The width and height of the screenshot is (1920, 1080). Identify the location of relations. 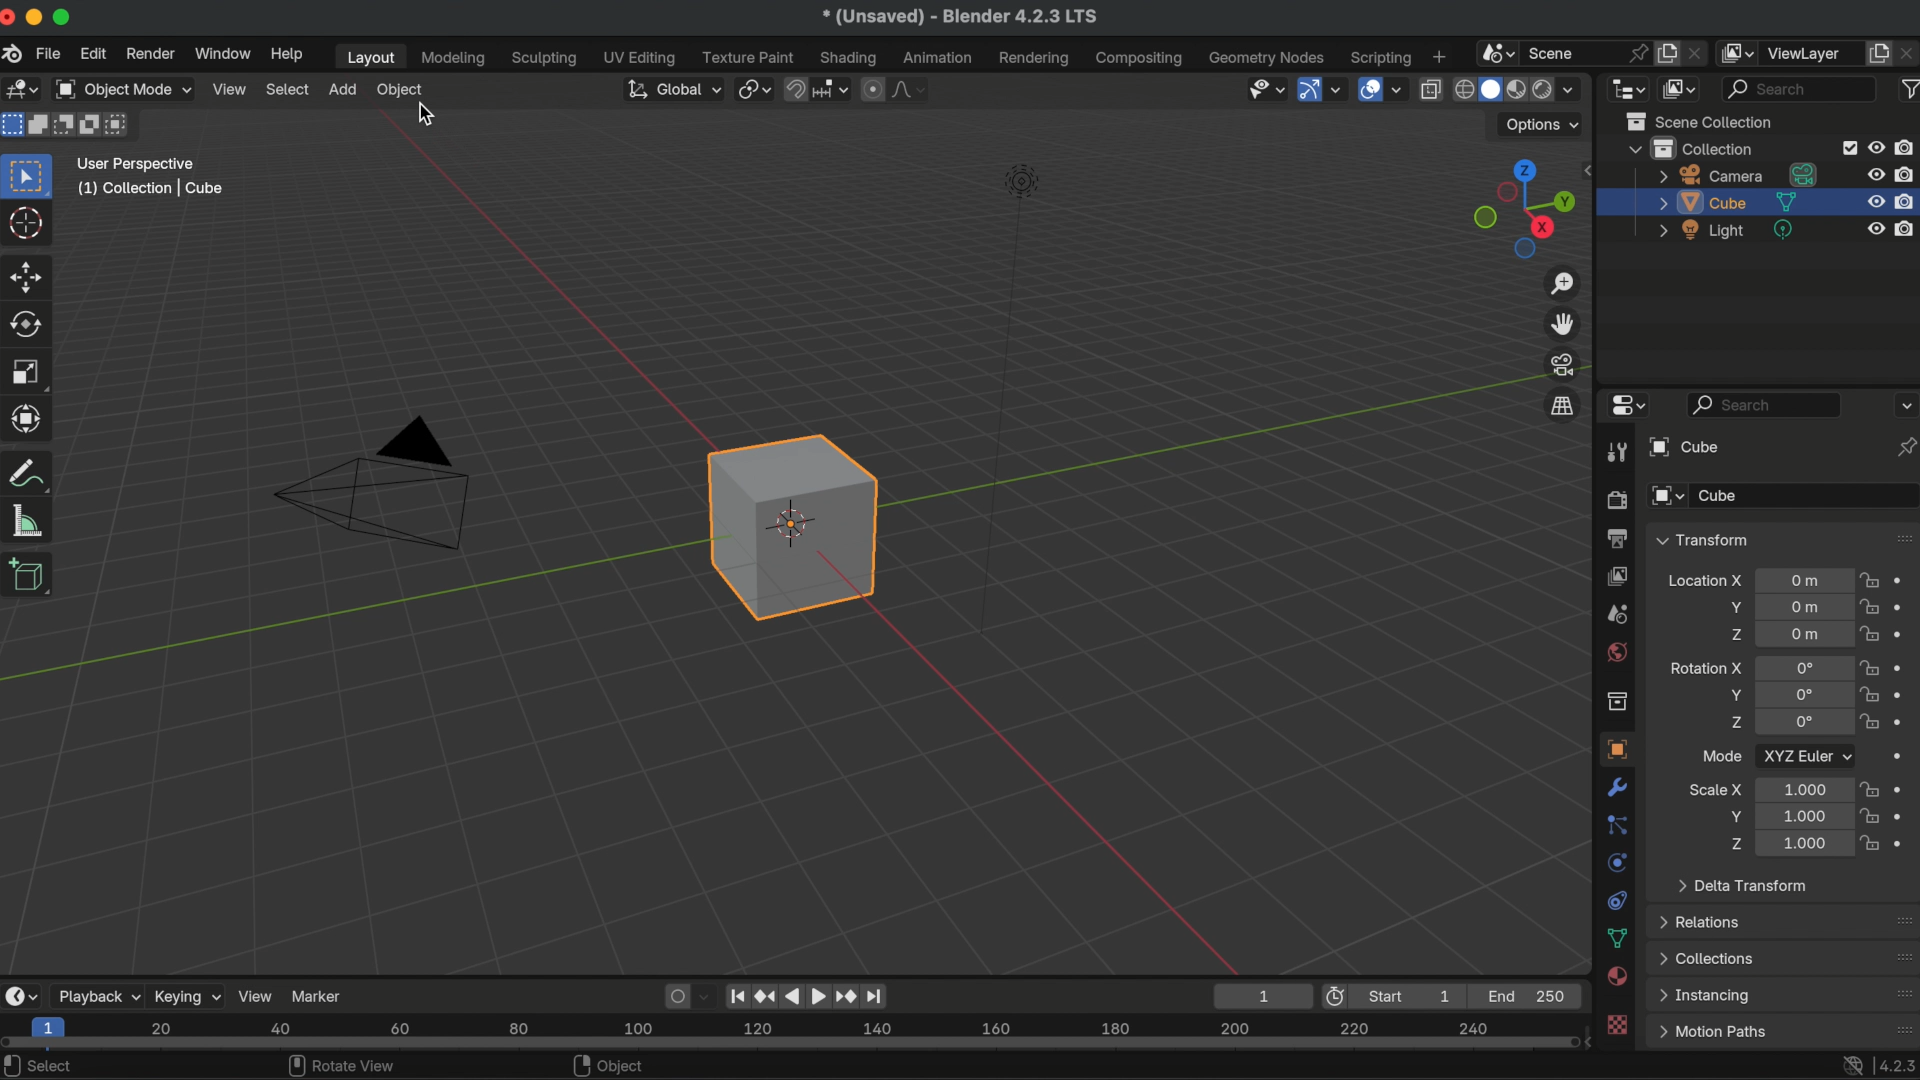
(1704, 921).